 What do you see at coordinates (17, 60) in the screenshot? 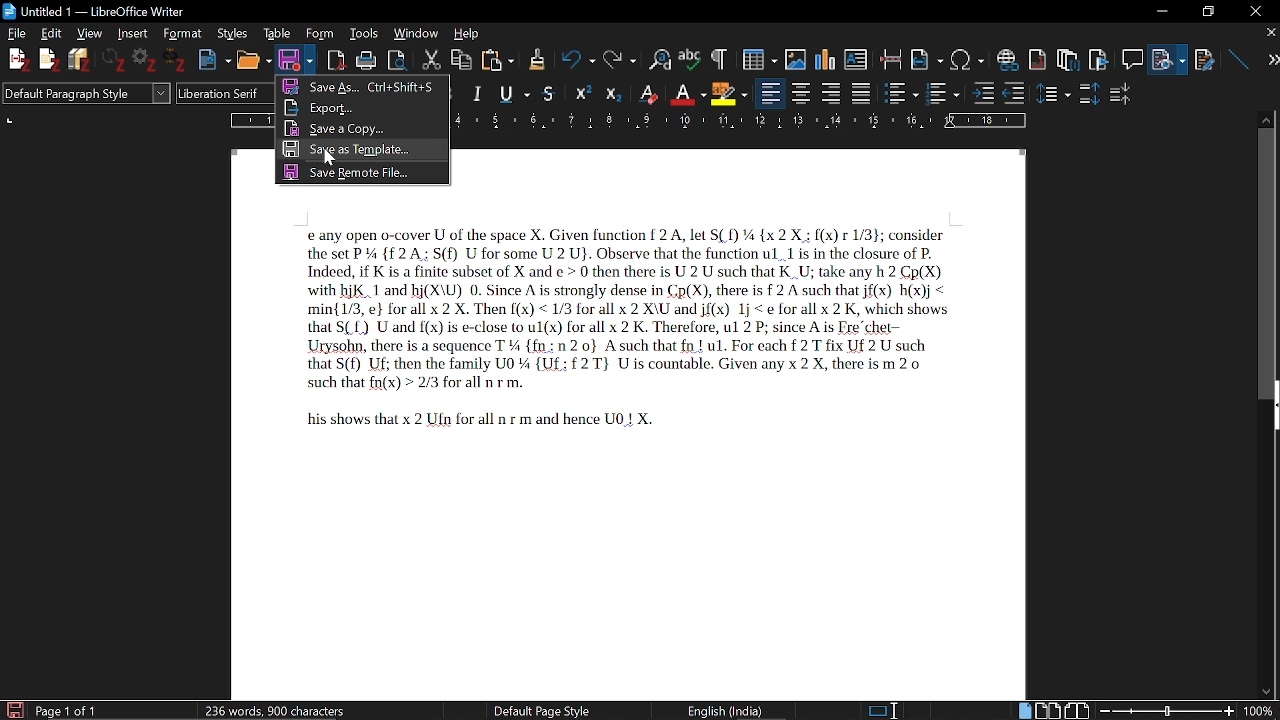
I see `New File` at bounding box center [17, 60].